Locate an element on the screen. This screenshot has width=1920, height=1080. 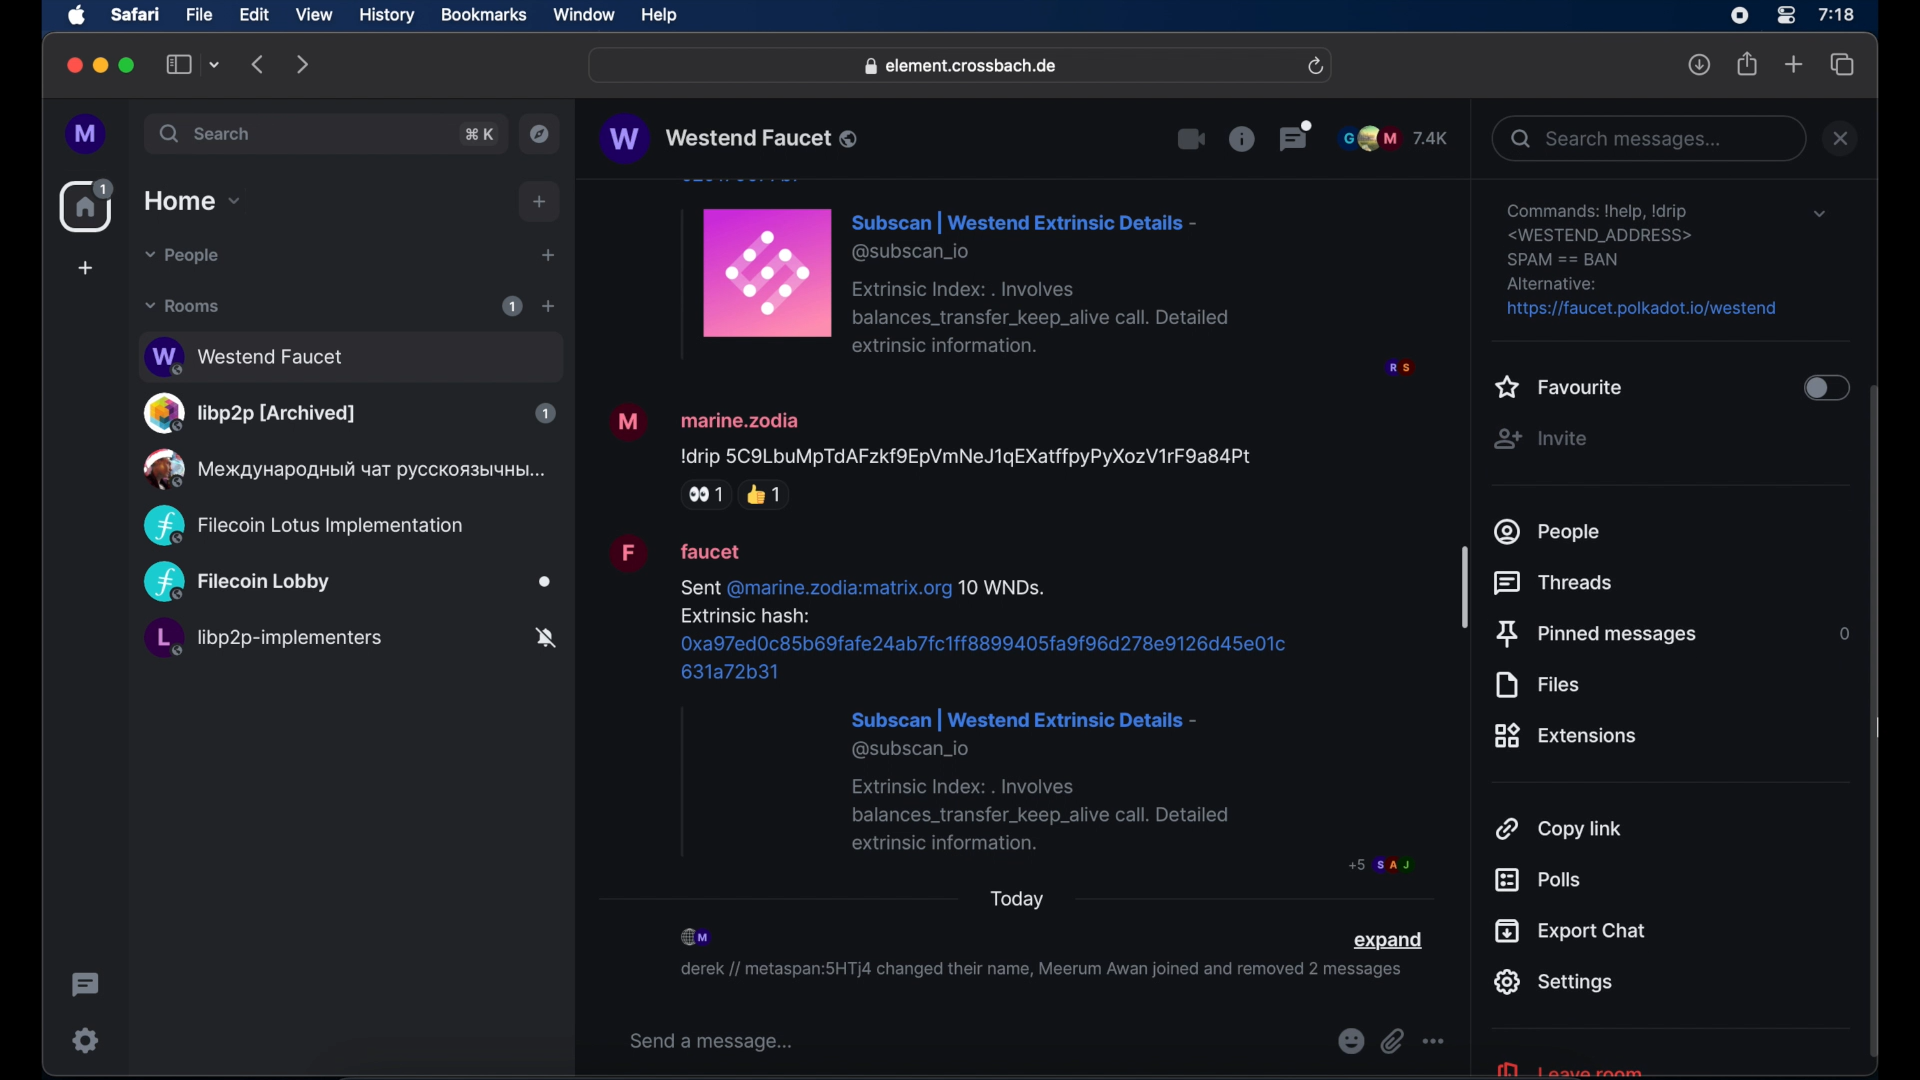
scroll bar is located at coordinates (1875, 724).